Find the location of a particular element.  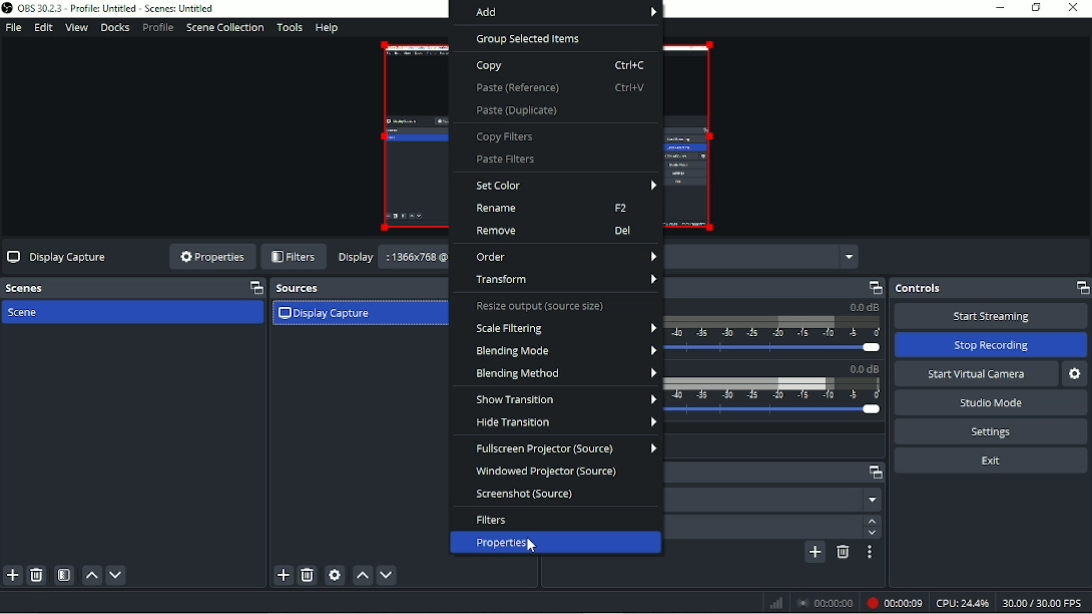

Add scene is located at coordinates (12, 576).